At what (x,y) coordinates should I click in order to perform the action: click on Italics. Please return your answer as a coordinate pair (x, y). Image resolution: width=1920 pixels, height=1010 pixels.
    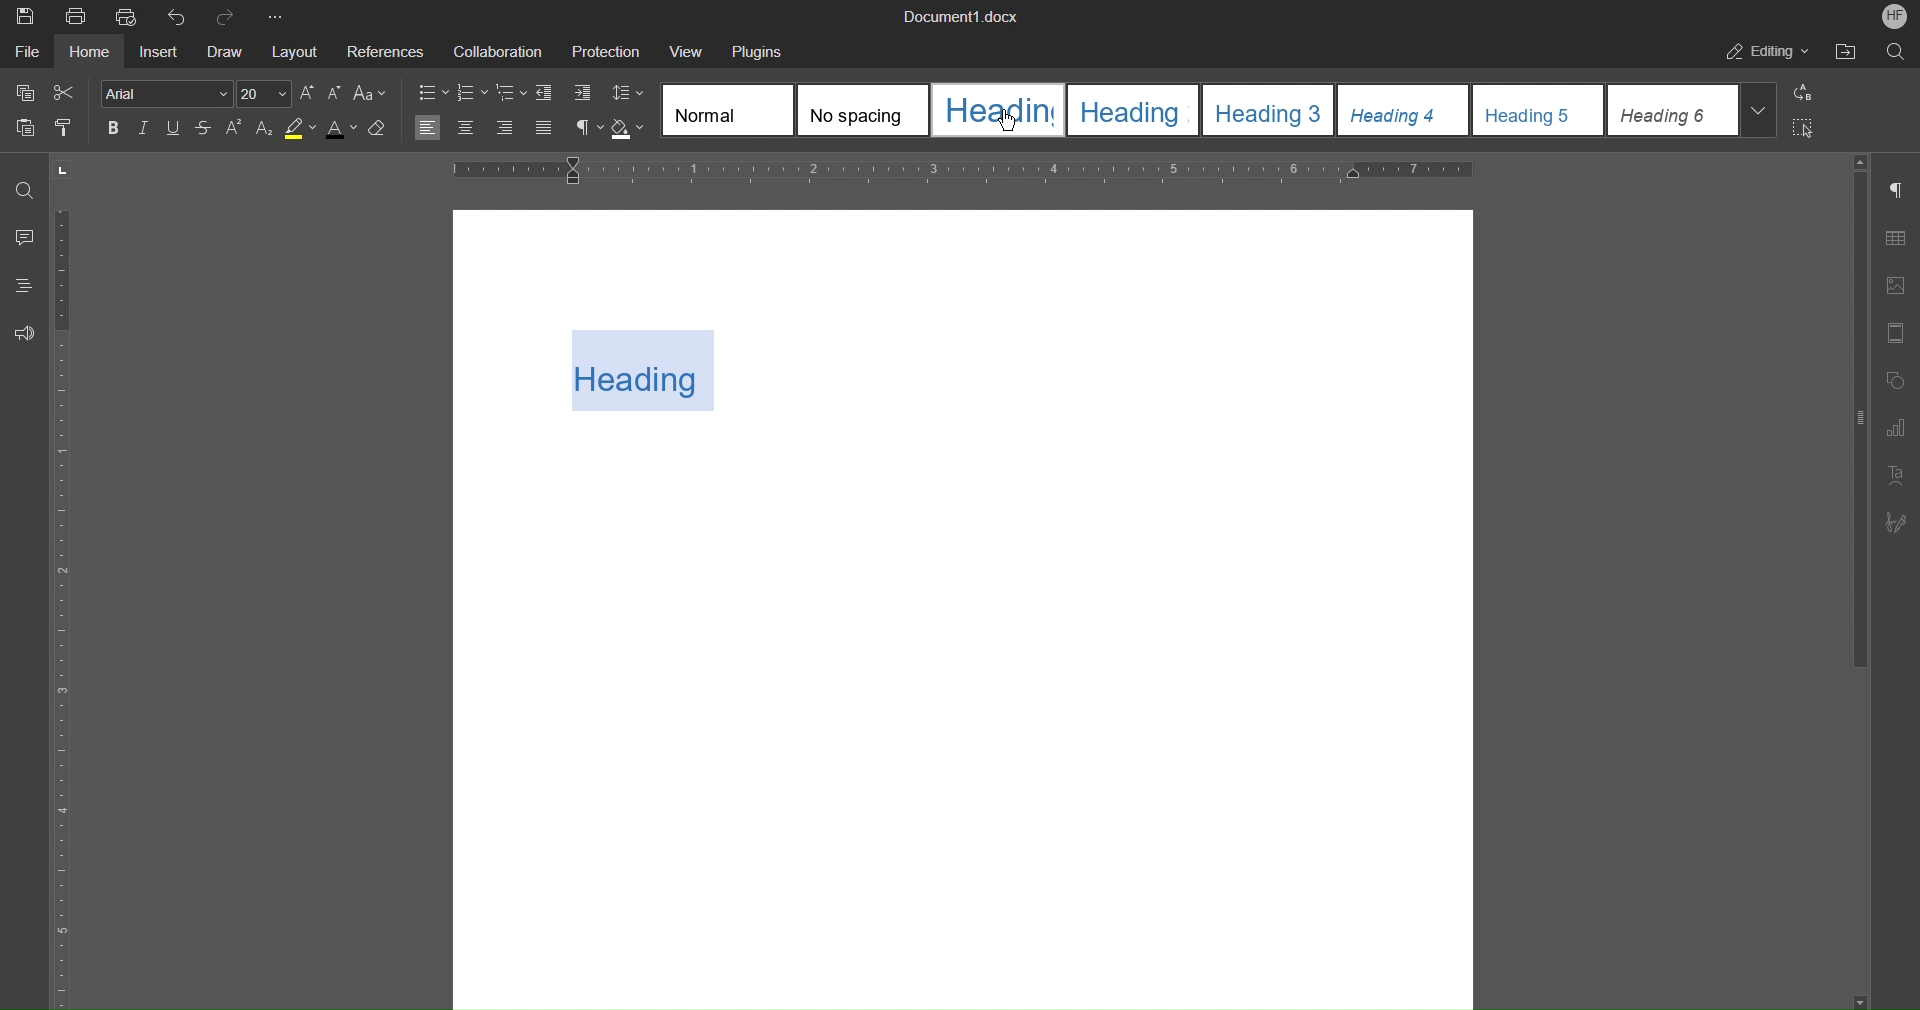
    Looking at the image, I should click on (144, 129).